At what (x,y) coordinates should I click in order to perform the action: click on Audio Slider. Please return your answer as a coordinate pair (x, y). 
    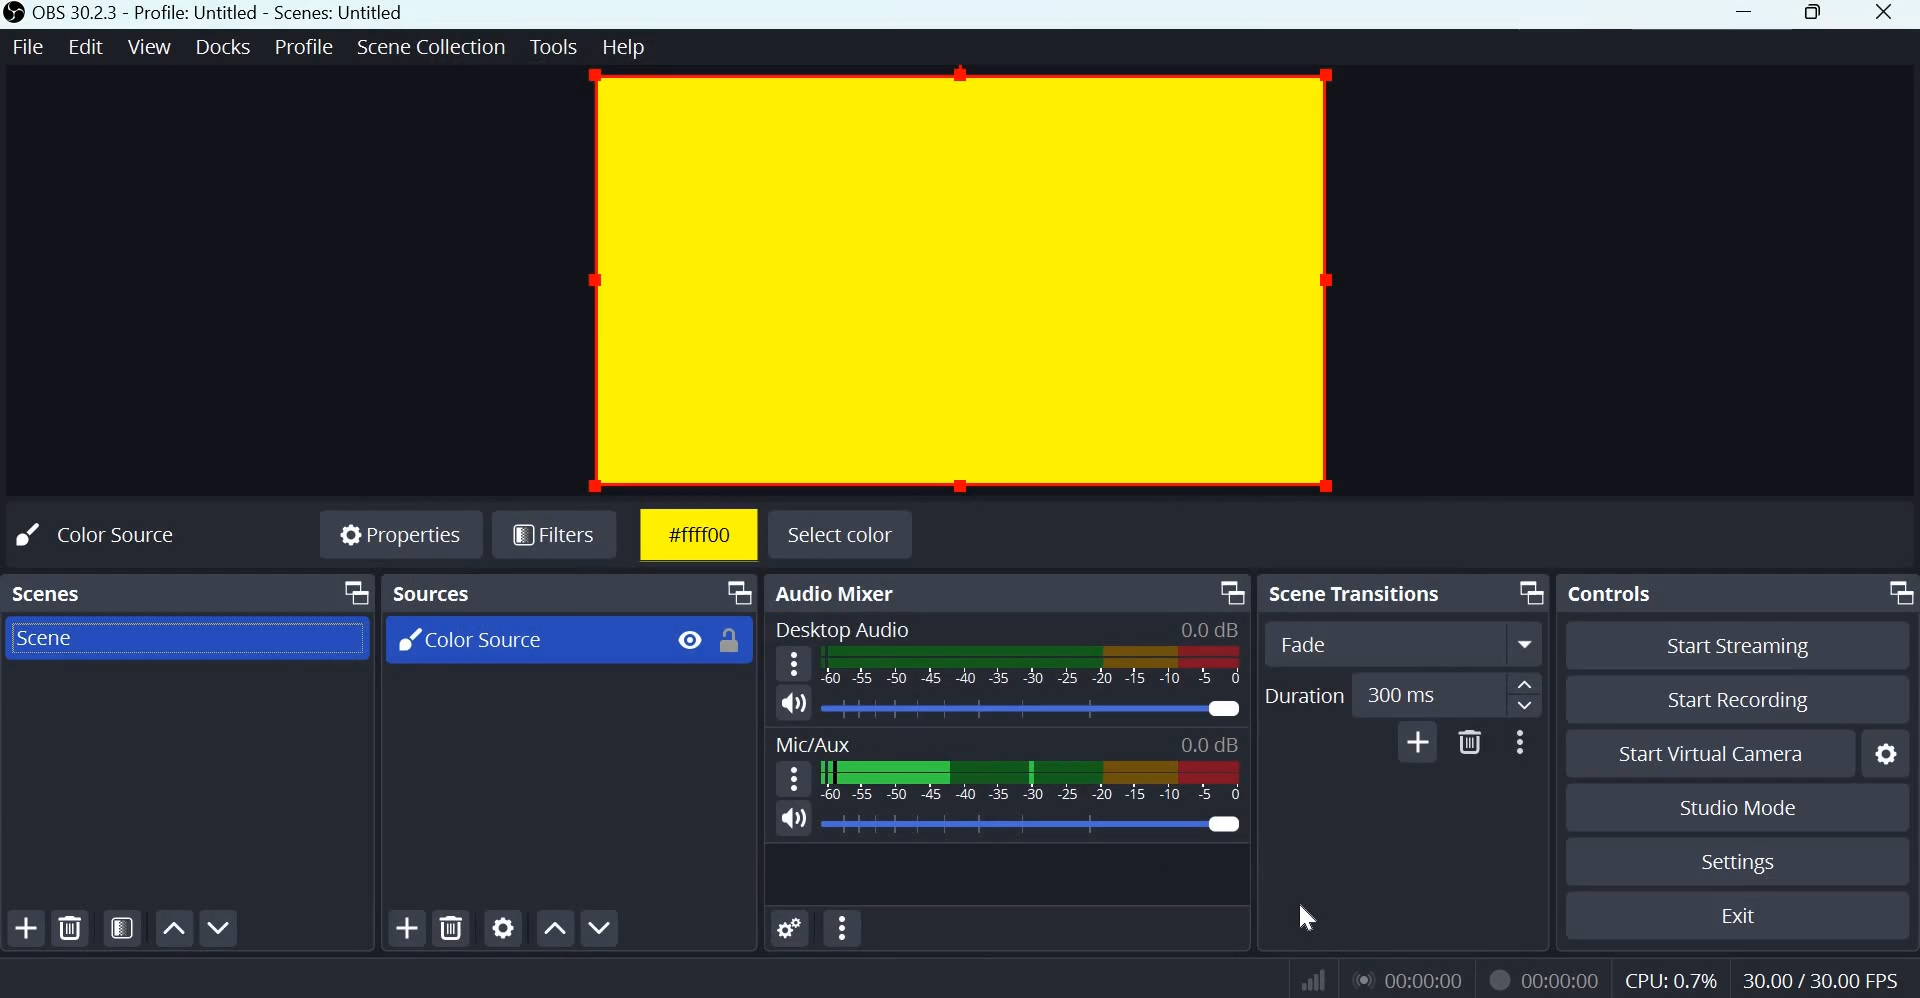
    Looking at the image, I should click on (1223, 821).